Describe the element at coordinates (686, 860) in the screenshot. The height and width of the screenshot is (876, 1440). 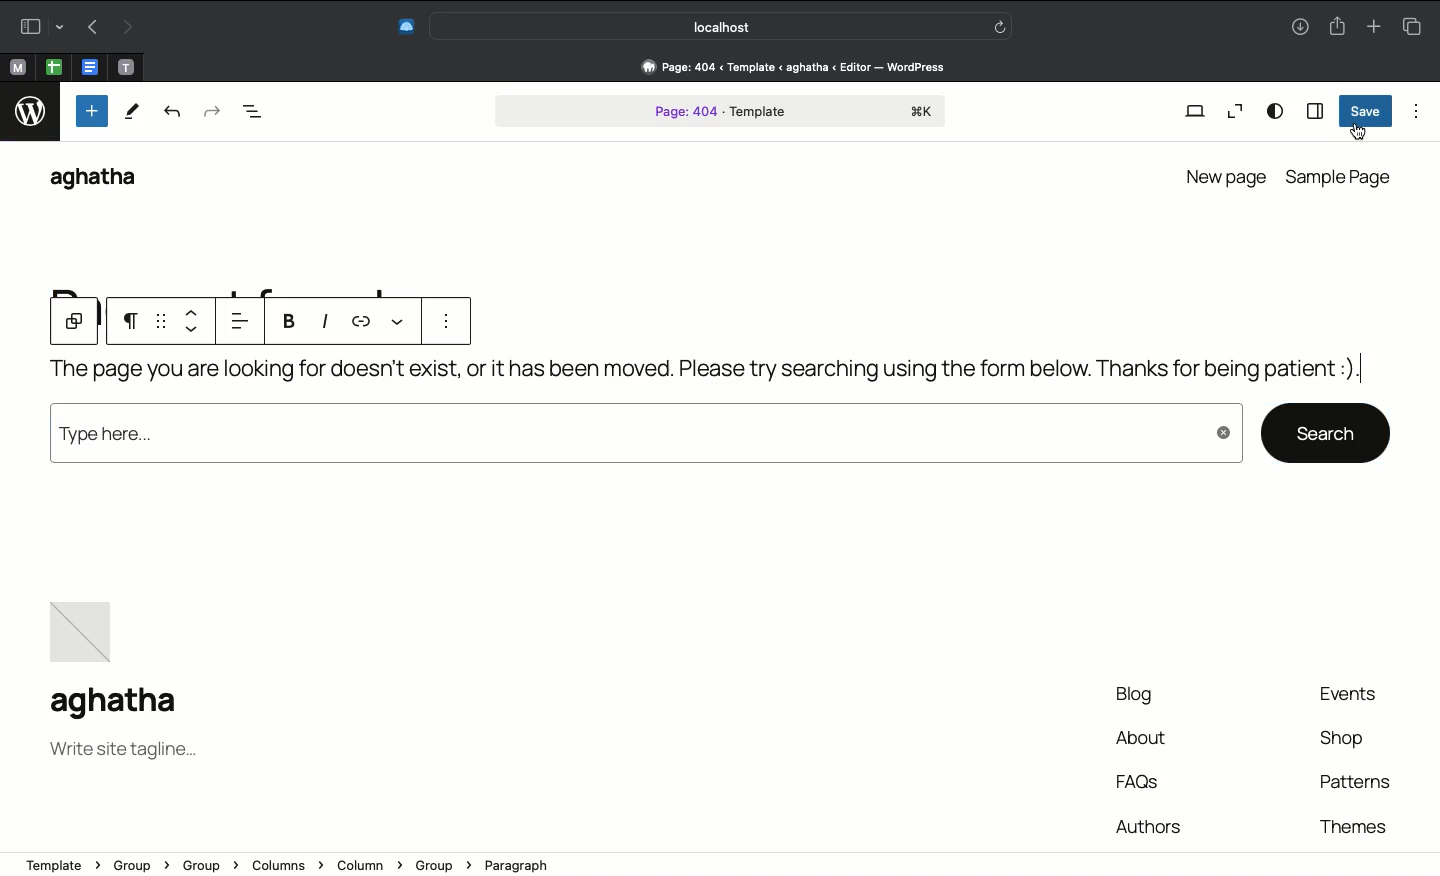
I see `address` at that location.